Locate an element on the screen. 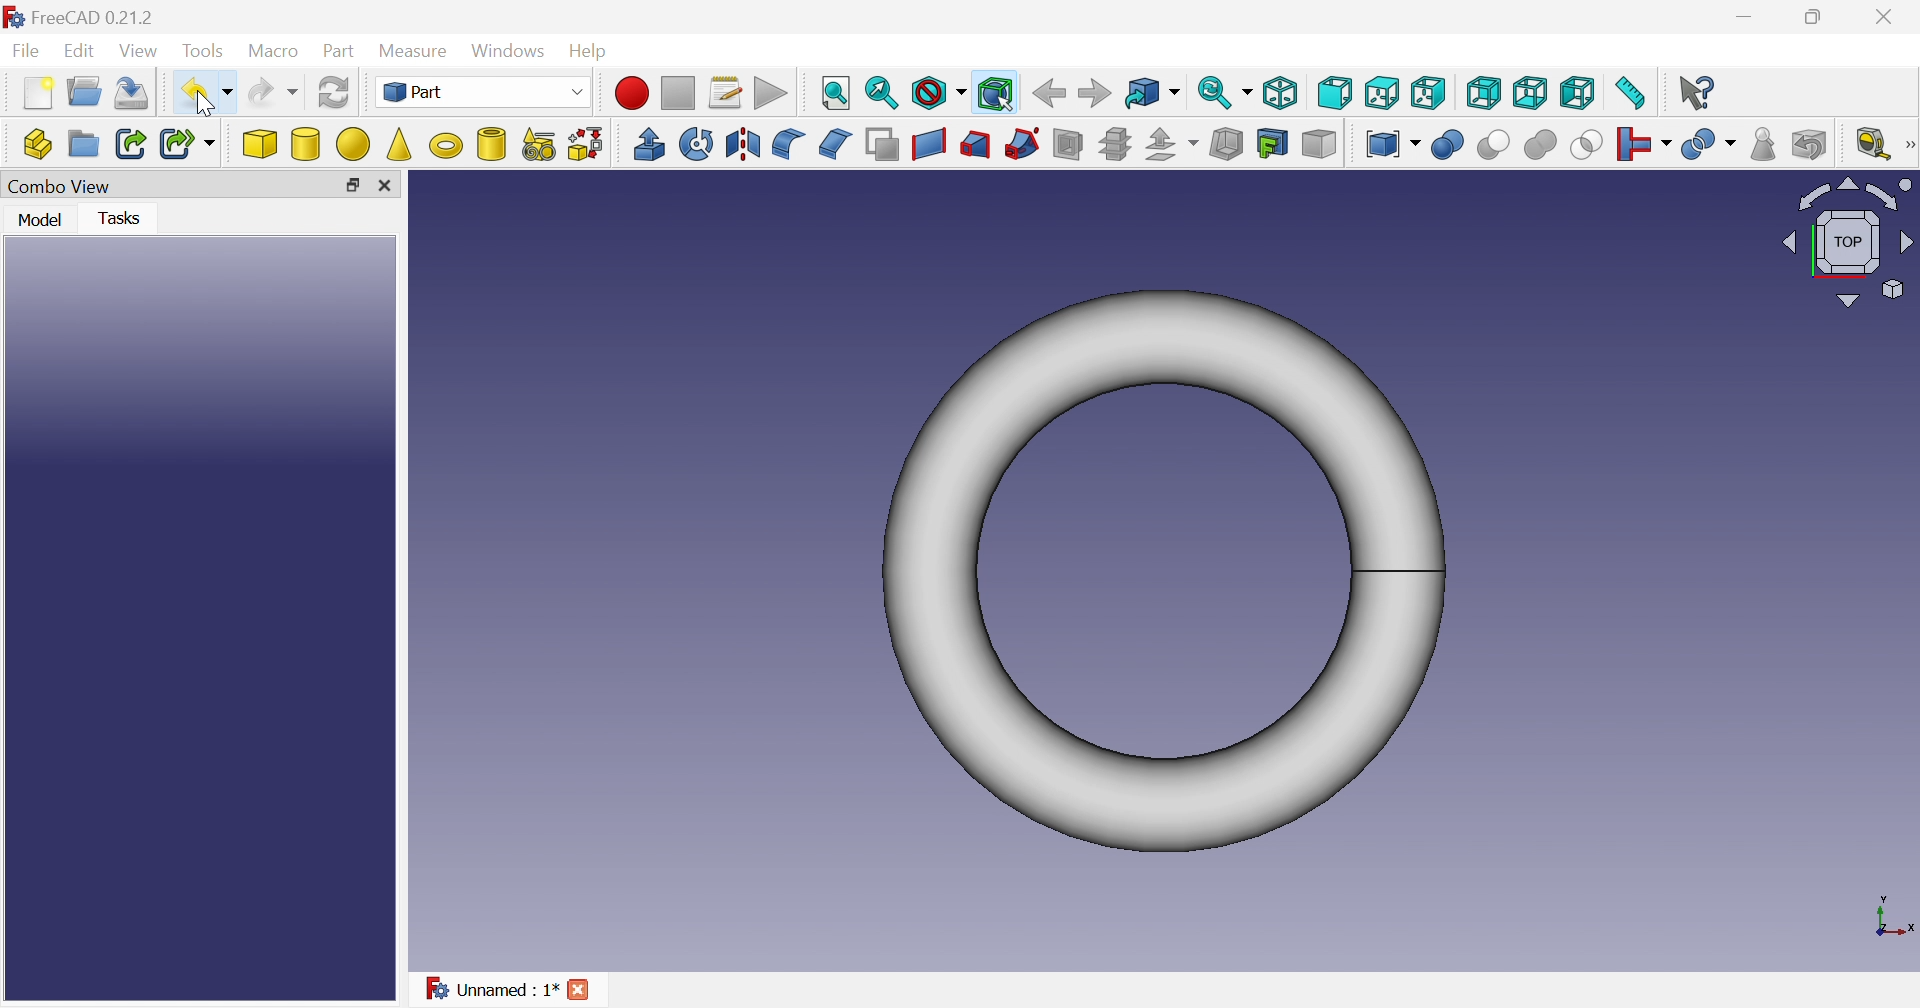 This screenshot has width=1920, height=1008. Edit is located at coordinates (78, 50).